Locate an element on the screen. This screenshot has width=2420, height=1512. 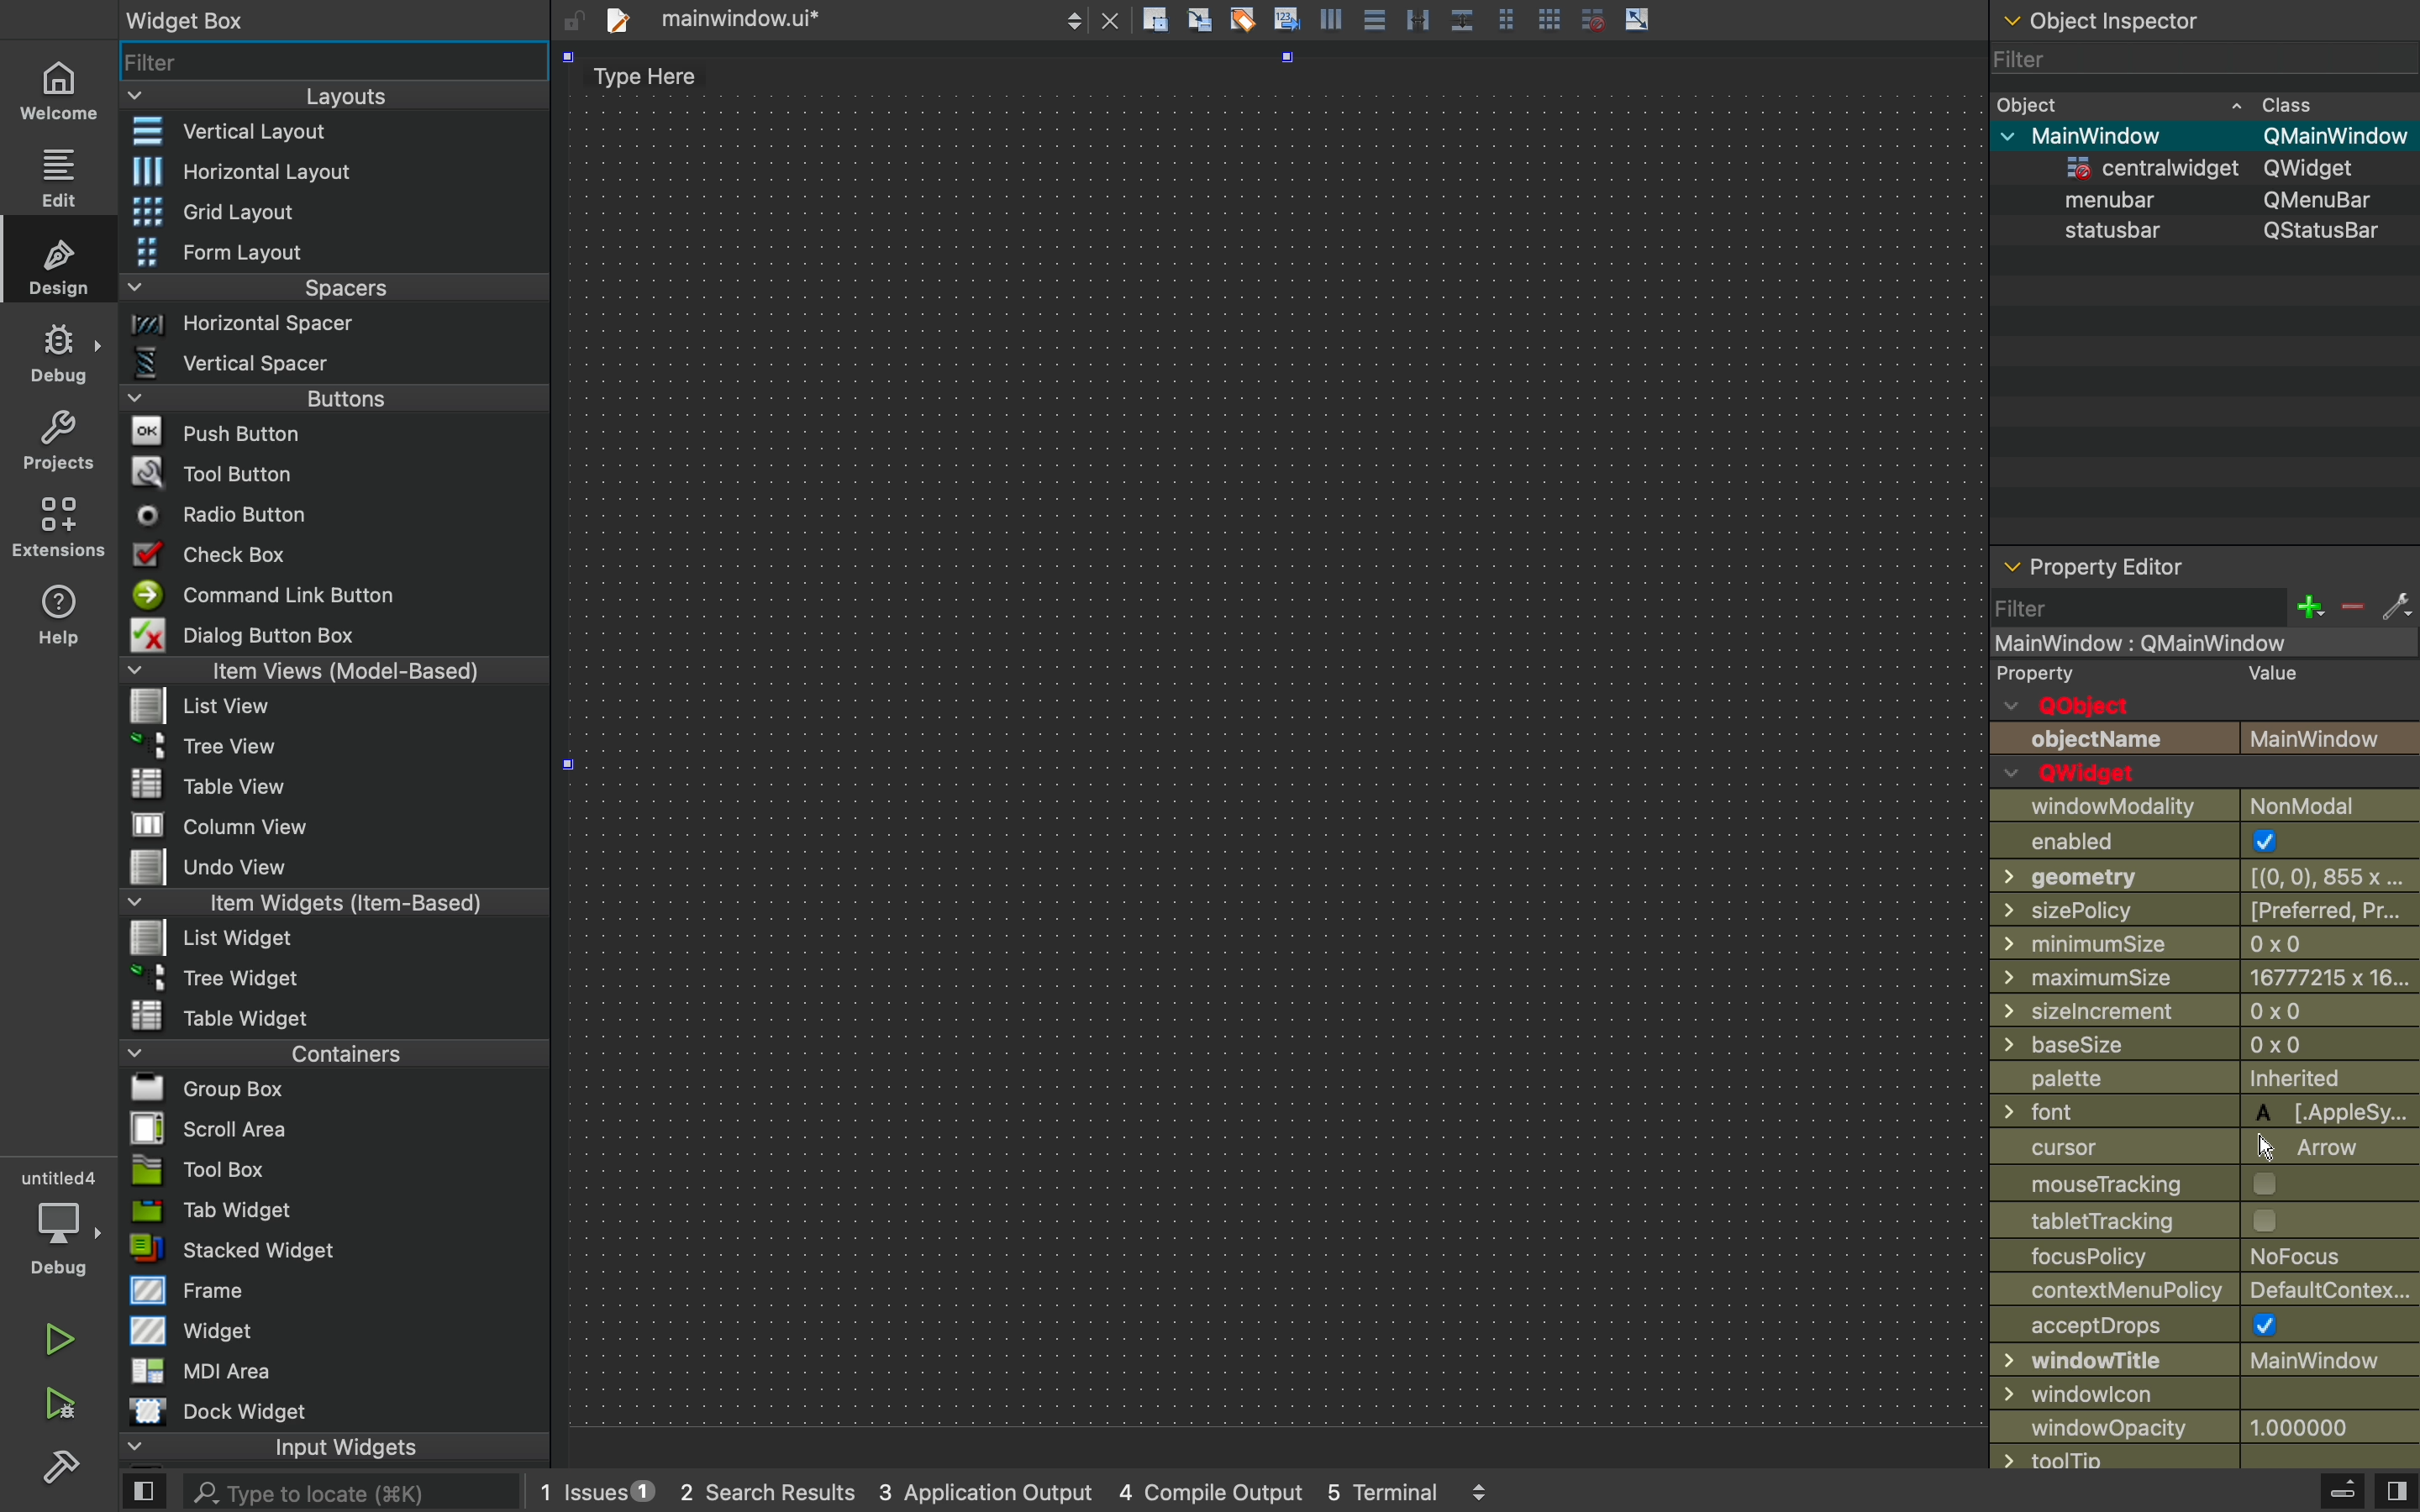
tab widget is located at coordinates (333, 1213).